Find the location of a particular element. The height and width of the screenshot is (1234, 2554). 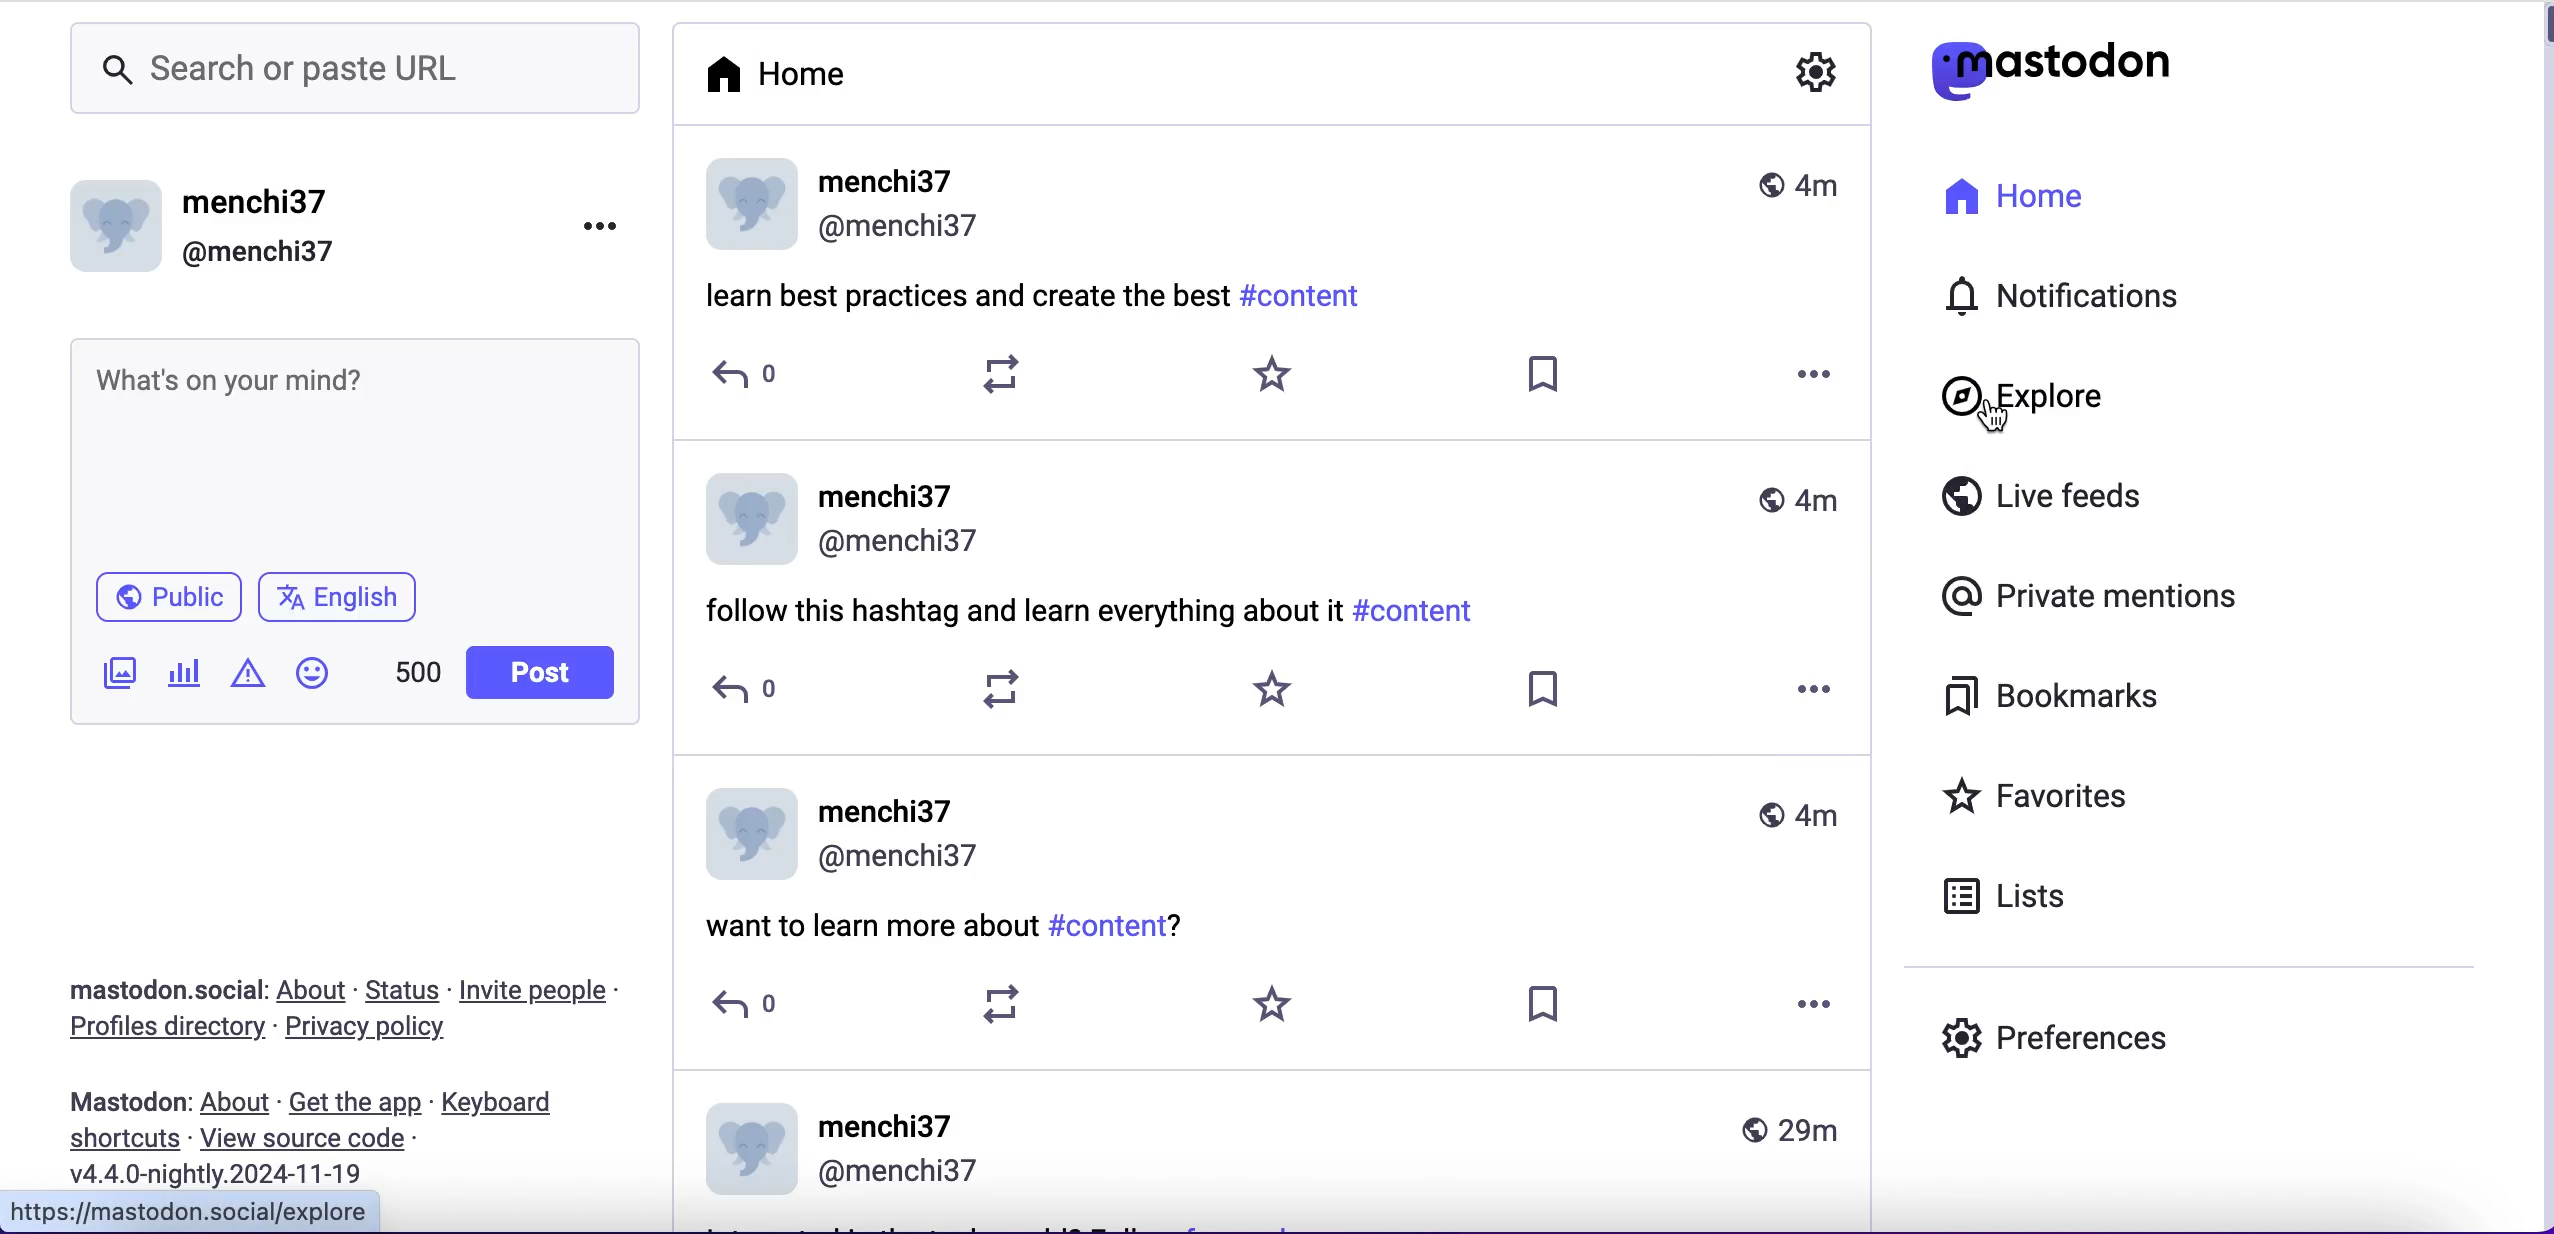

keyboard is located at coordinates (516, 1100).